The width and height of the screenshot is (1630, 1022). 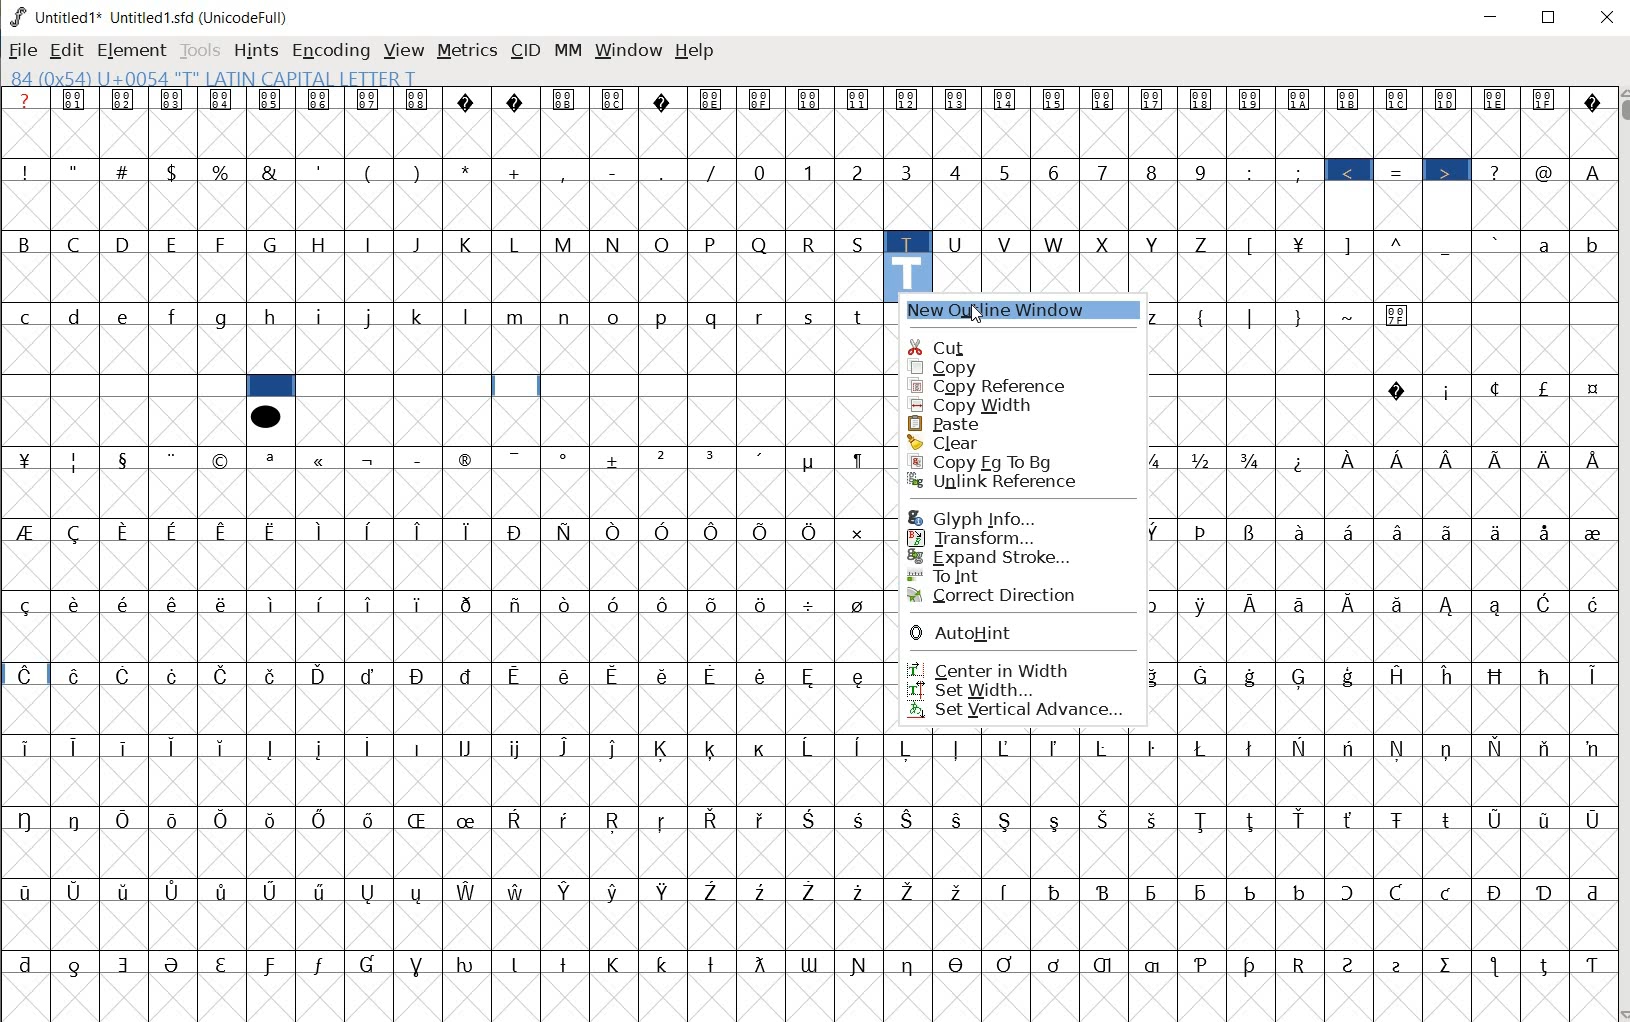 What do you see at coordinates (1353, 460) in the screenshot?
I see `Symbol` at bounding box center [1353, 460].